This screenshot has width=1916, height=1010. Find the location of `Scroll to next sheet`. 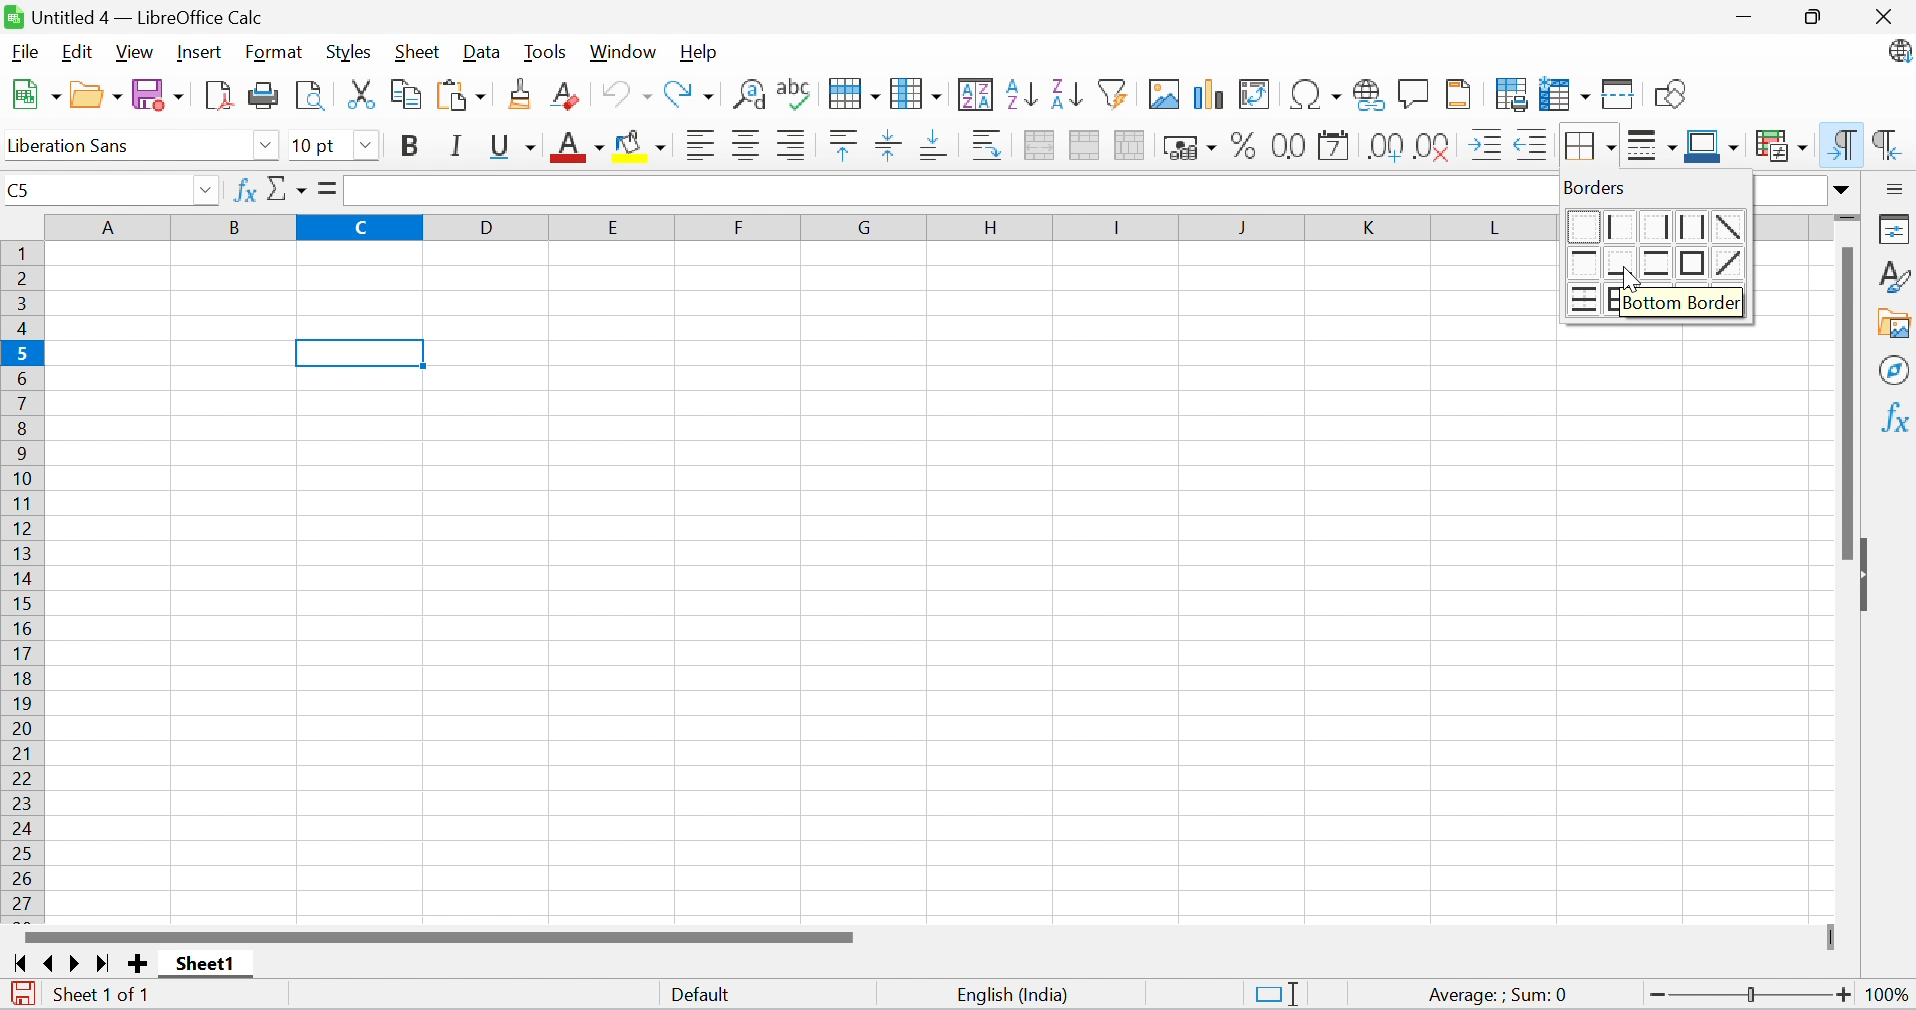

Scroll to next sheet is located at coordinates (76, 963).